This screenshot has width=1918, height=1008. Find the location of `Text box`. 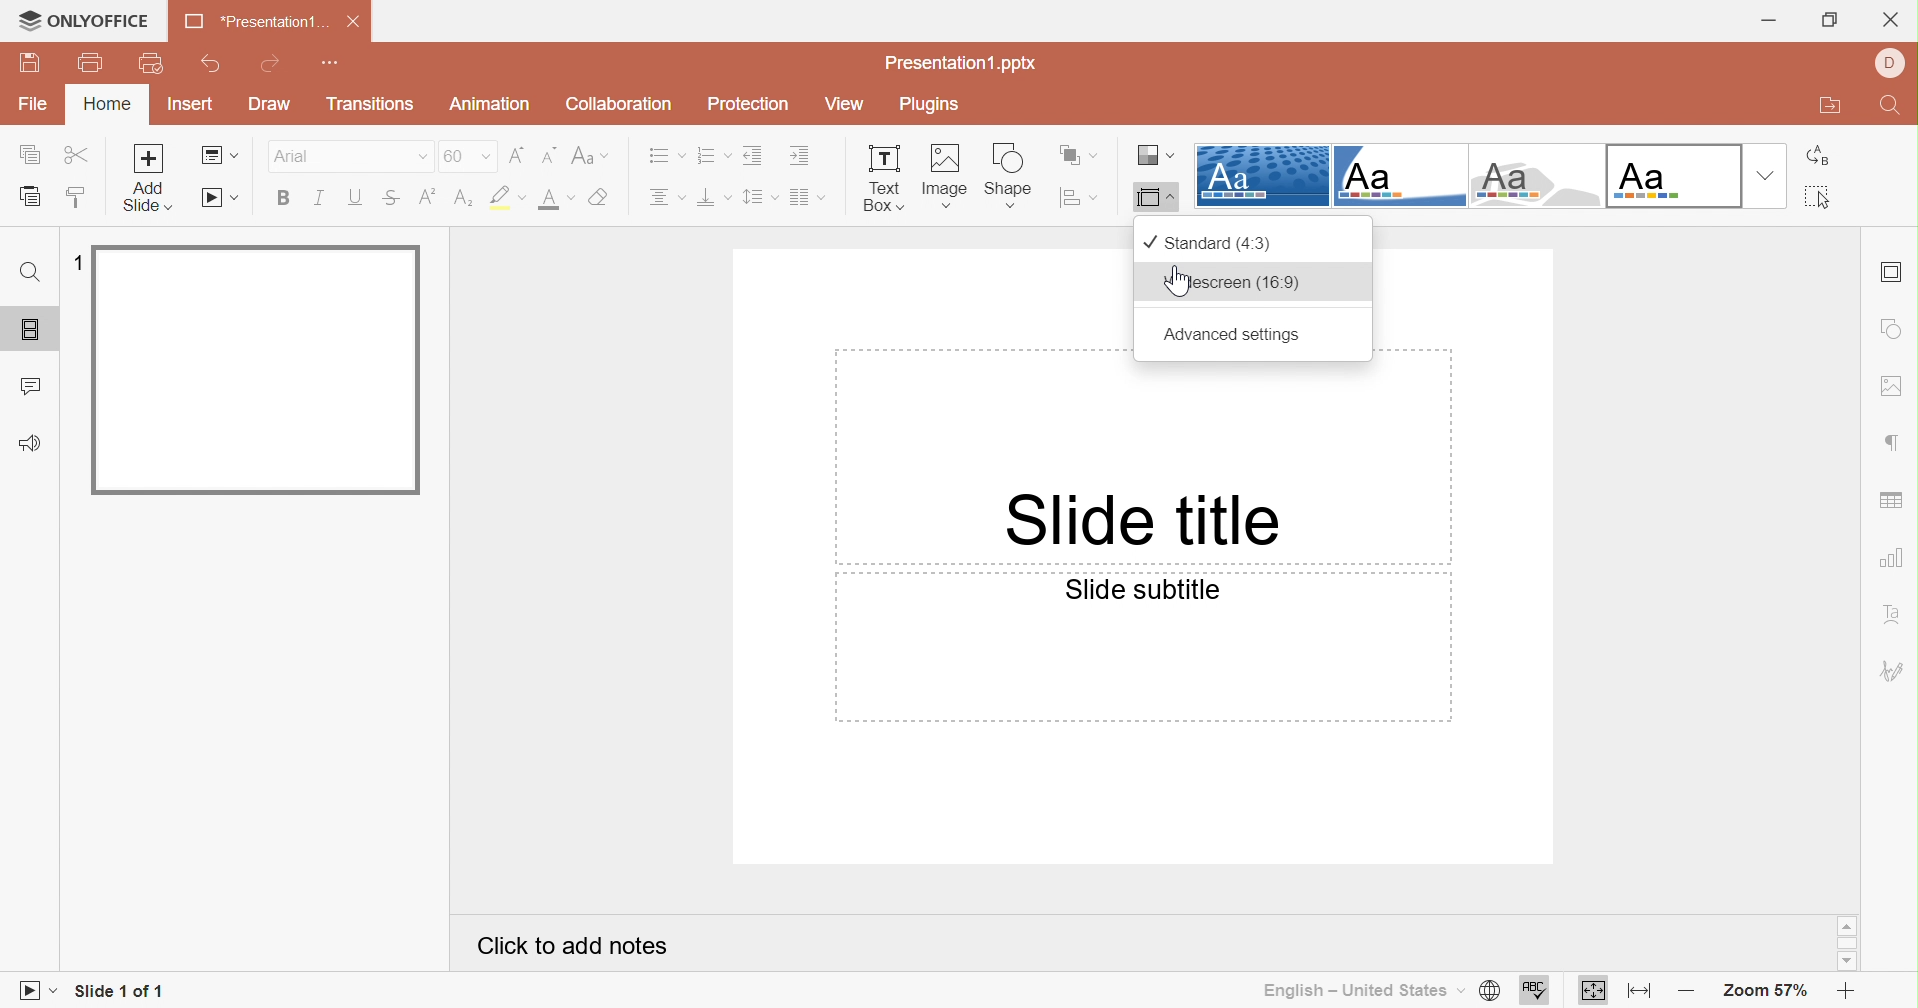

Text box is located at coordinates (880, 179).